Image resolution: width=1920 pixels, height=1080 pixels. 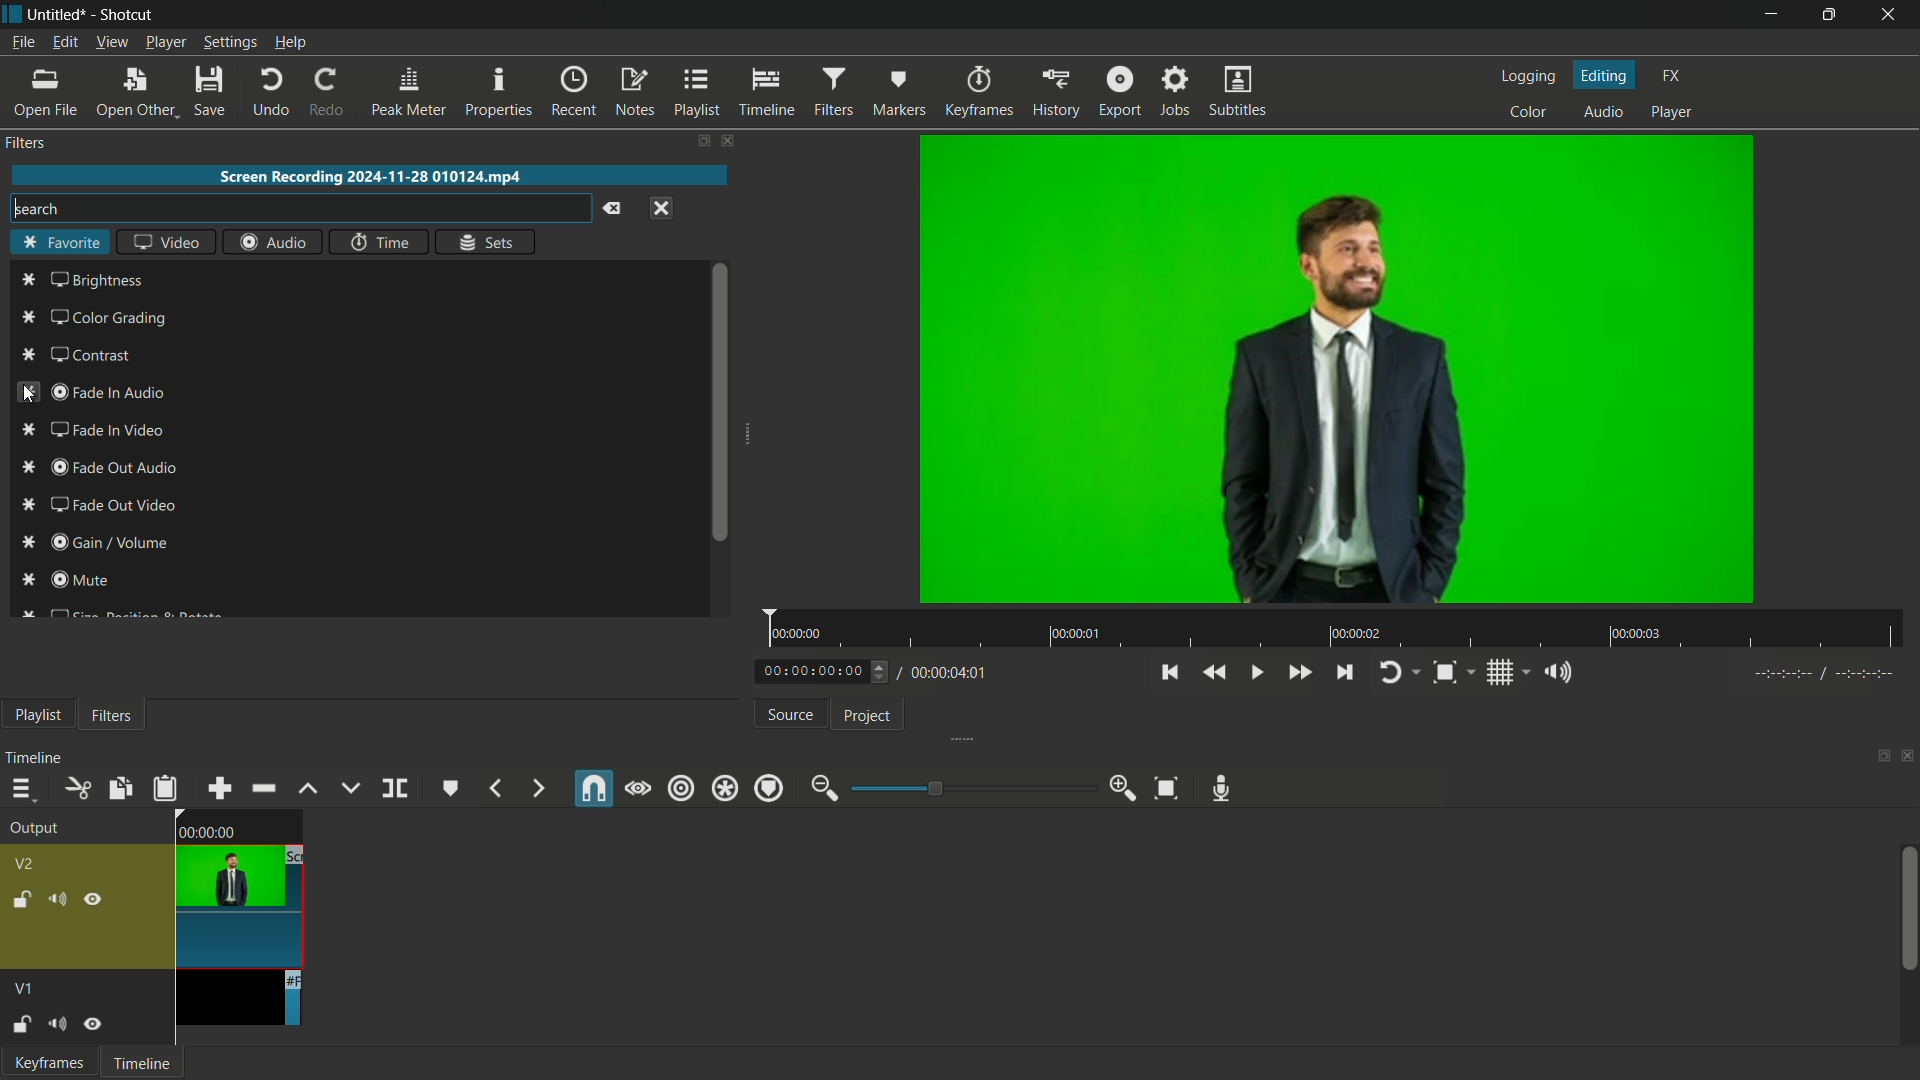 I want to click on edit menu, so click(x=64, y=42).